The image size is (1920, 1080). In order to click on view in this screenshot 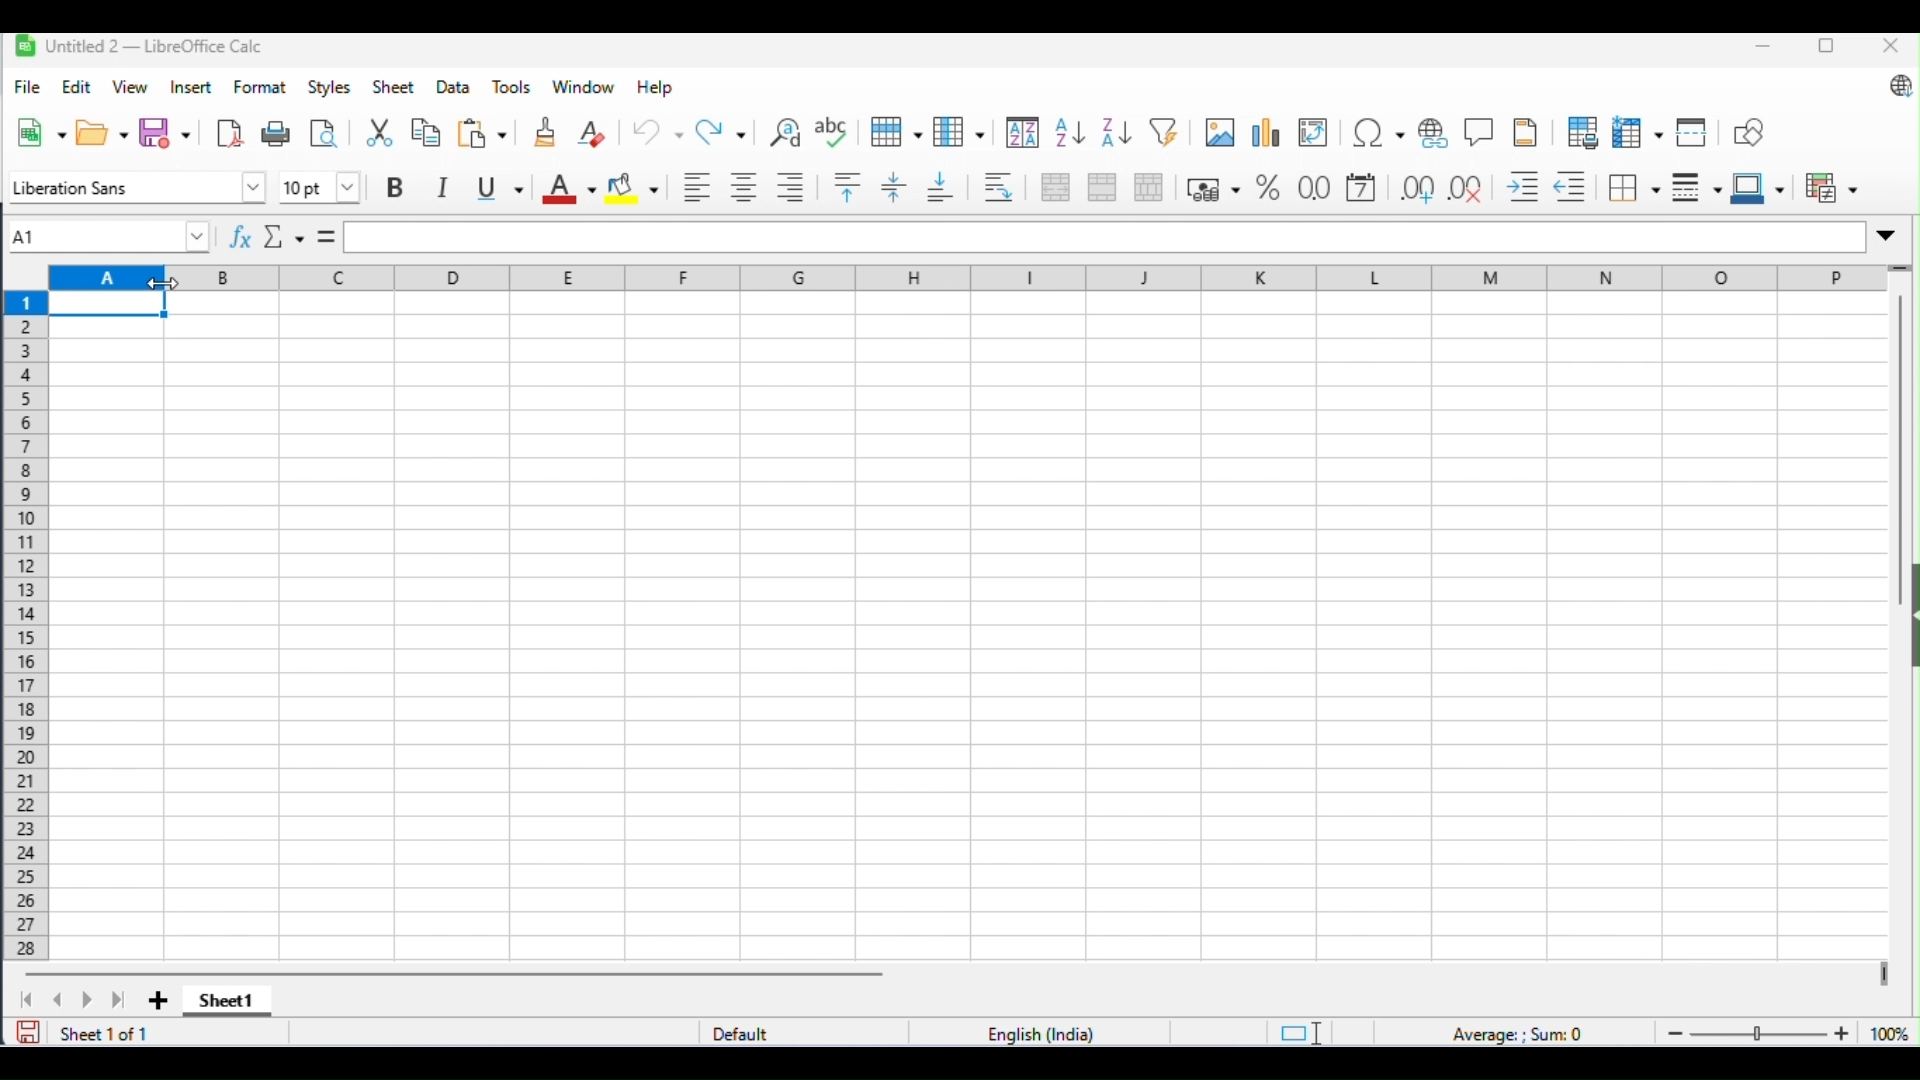, I will do `click(131, 86)`.